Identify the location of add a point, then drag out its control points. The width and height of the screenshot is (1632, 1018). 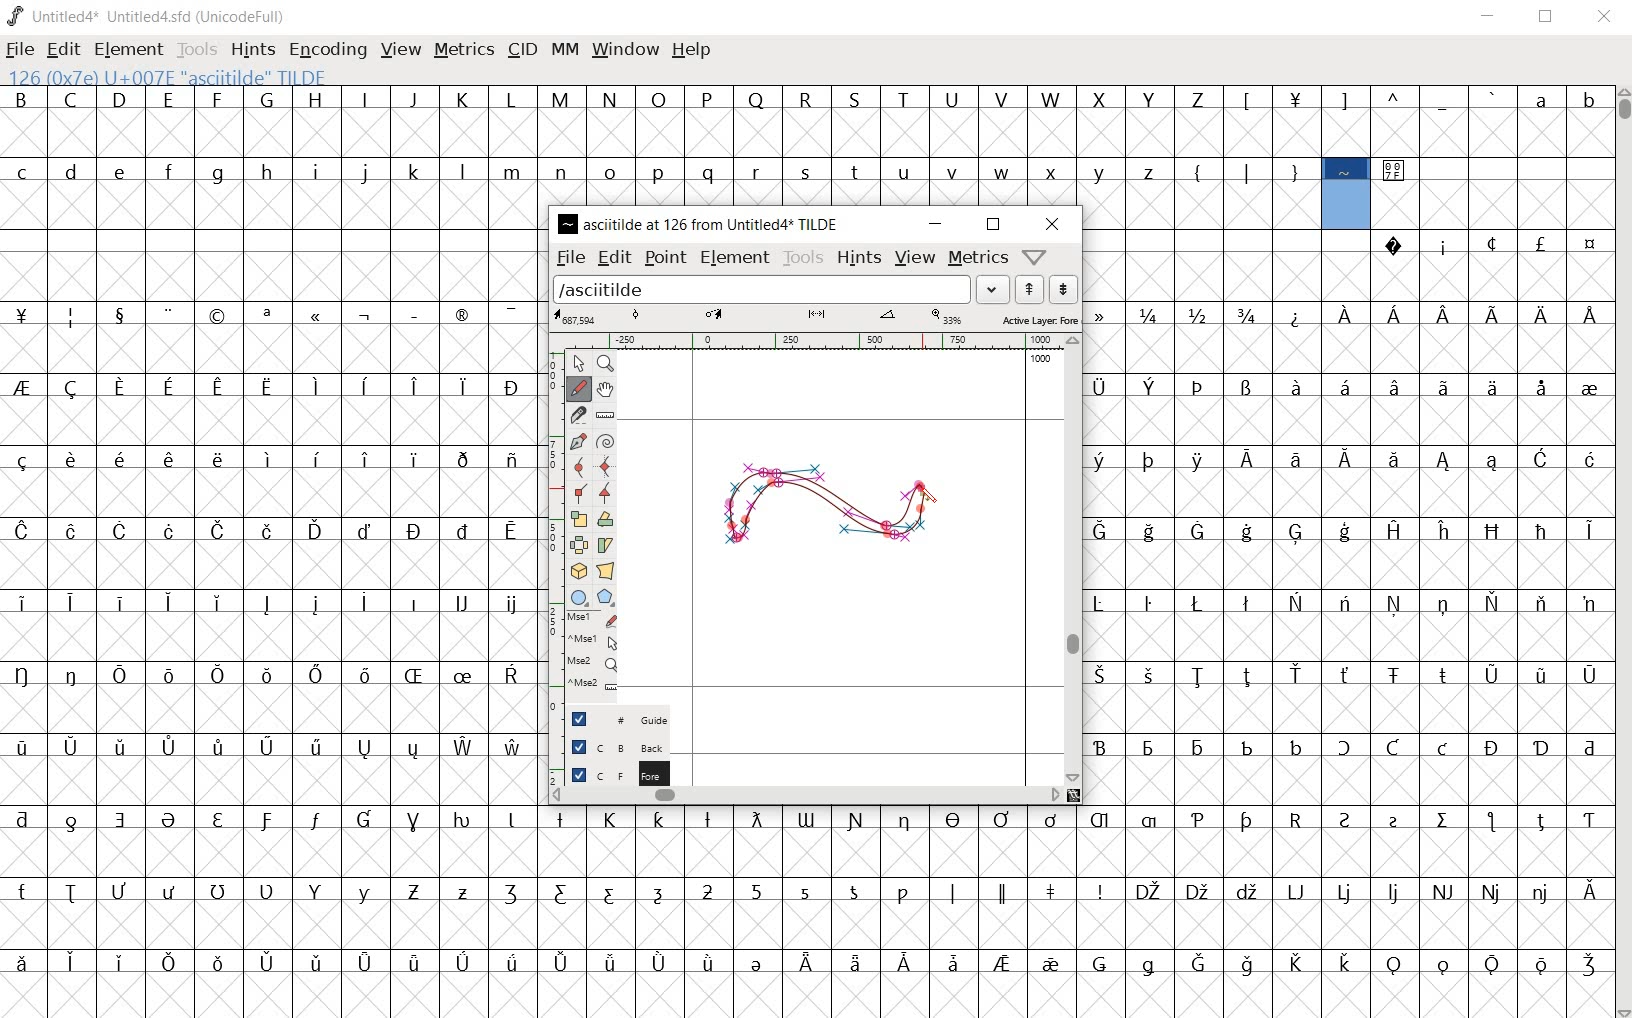
(576, 440).